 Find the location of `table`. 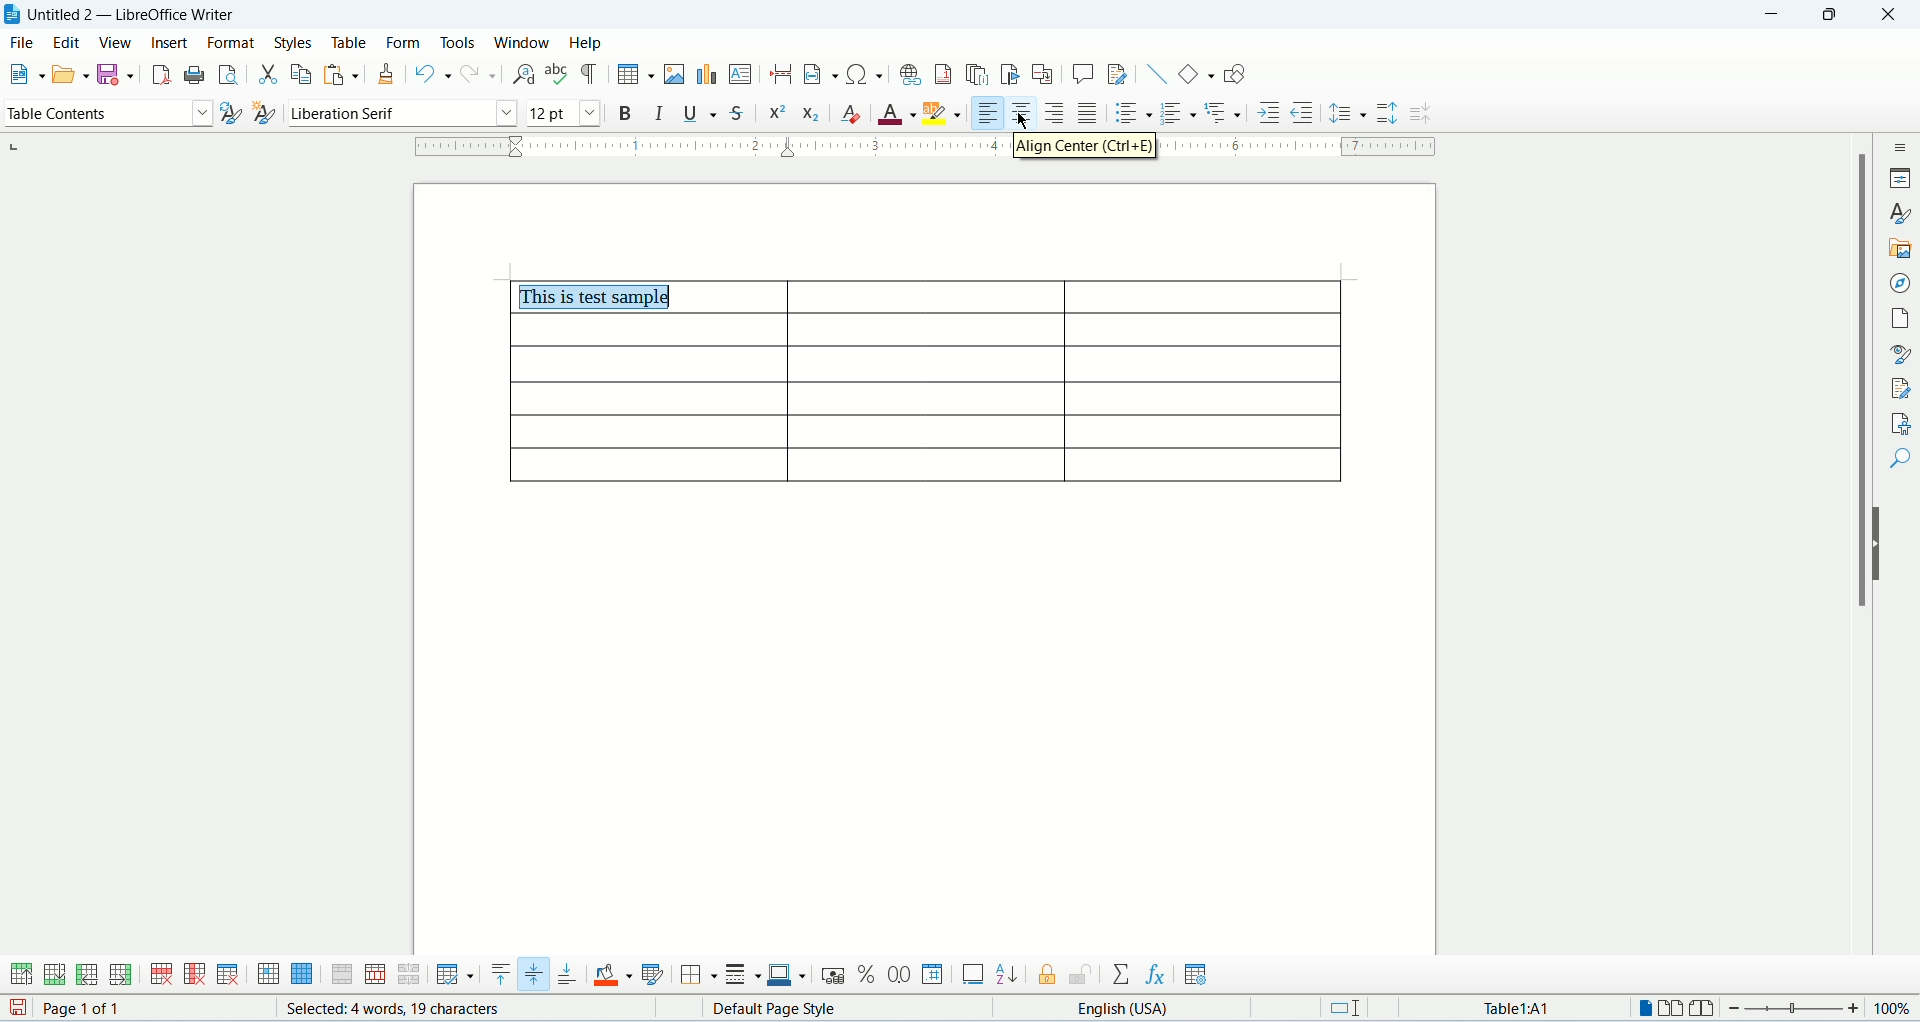

table is located at coordinates (355, 42).